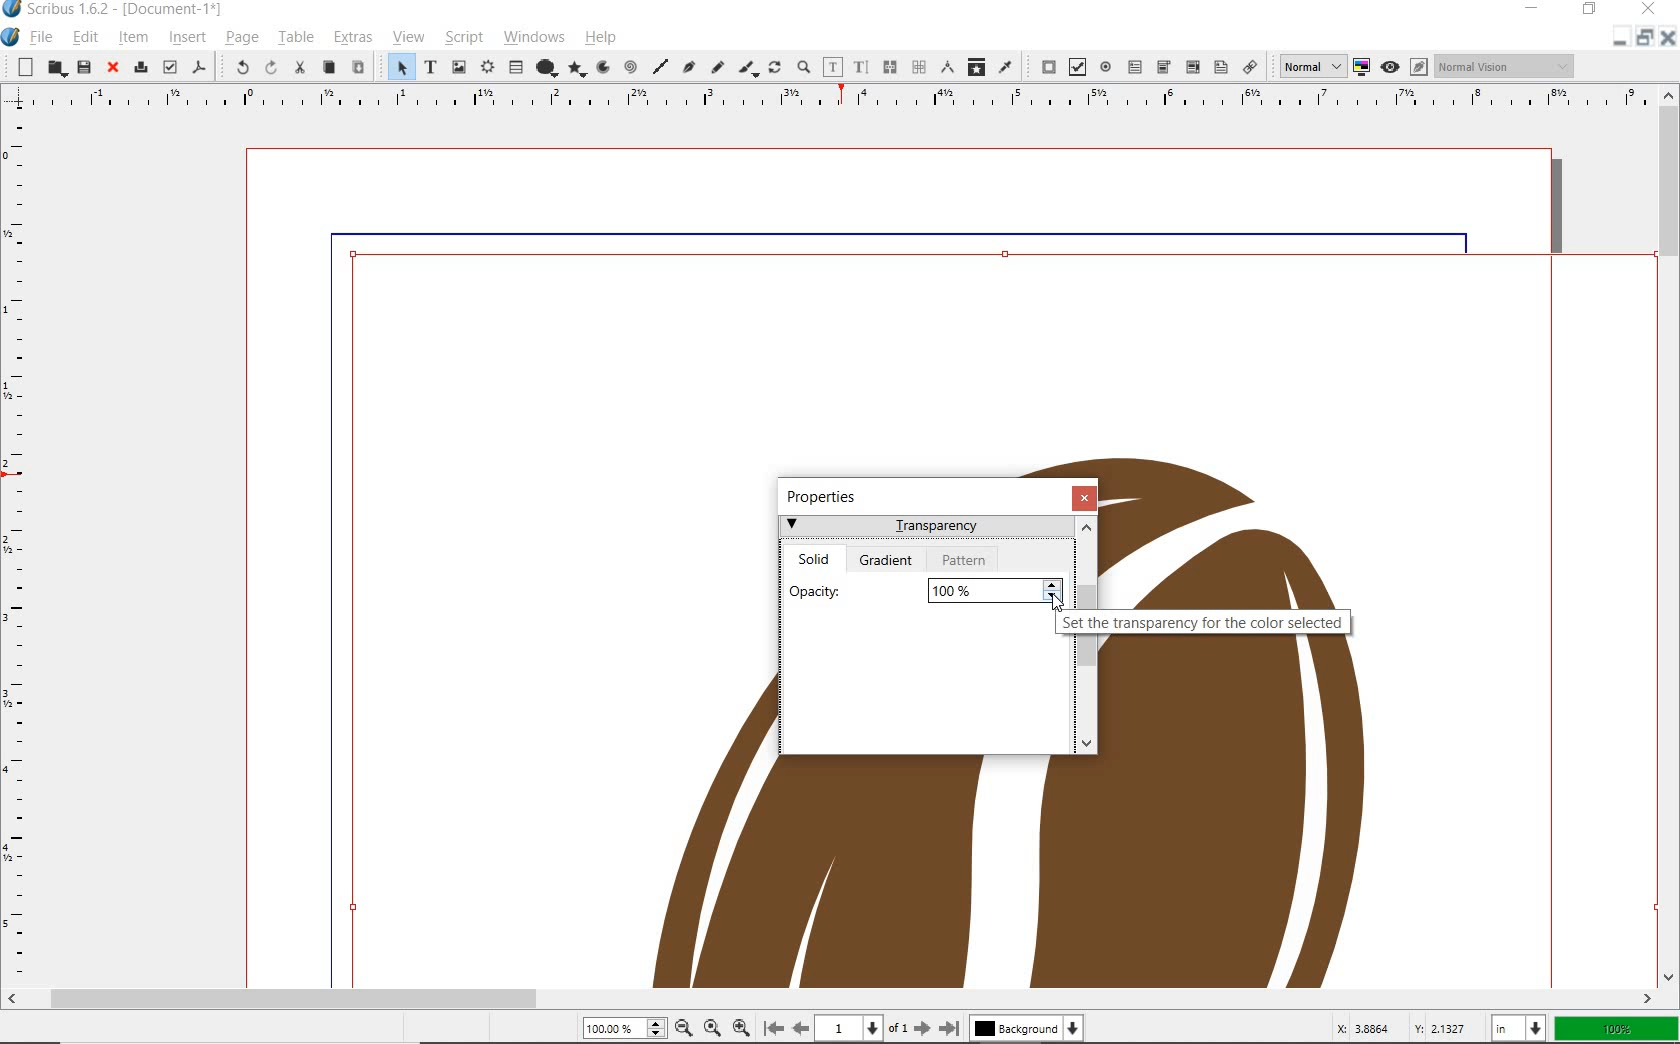  What do you see at coordinates (1621, 36) in the screenshot?
I see `restore down` at bounding box center [1621, 36].